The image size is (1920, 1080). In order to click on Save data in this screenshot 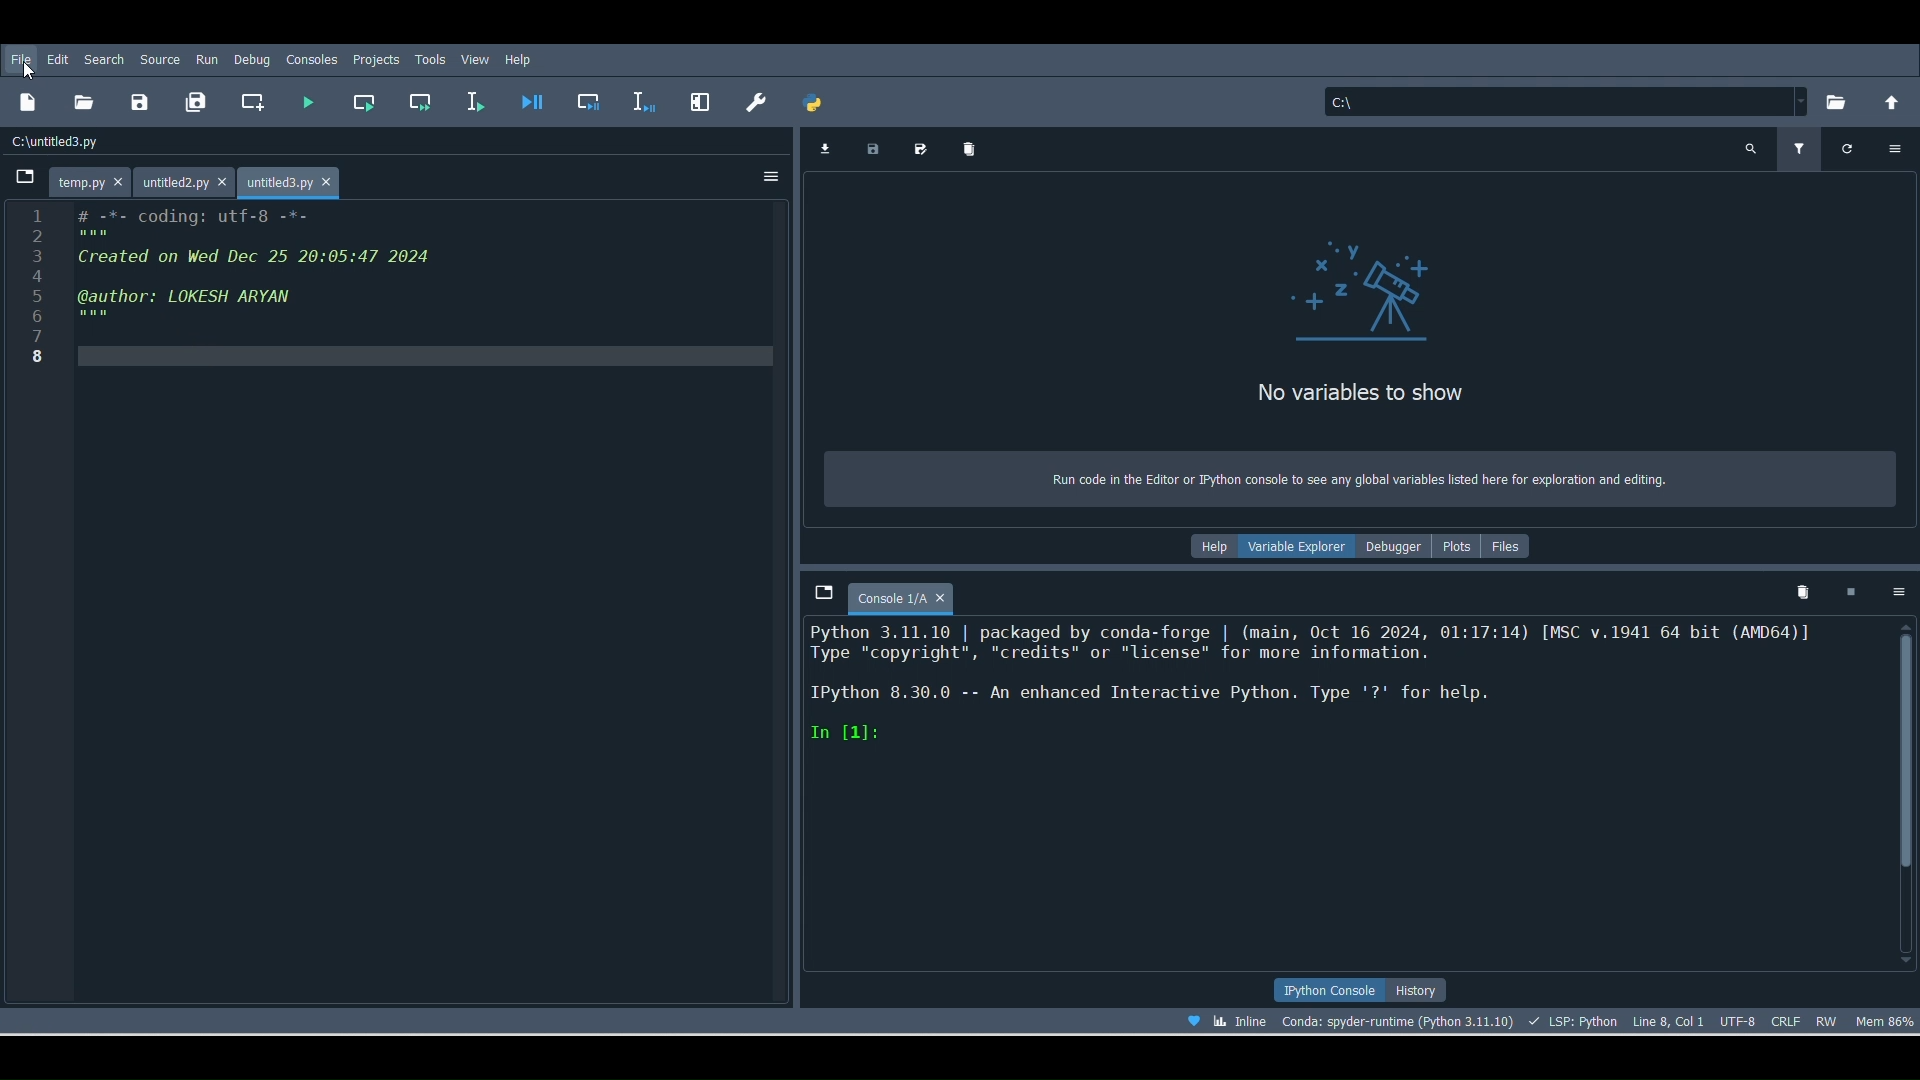, I will do `click(876, 151)`.